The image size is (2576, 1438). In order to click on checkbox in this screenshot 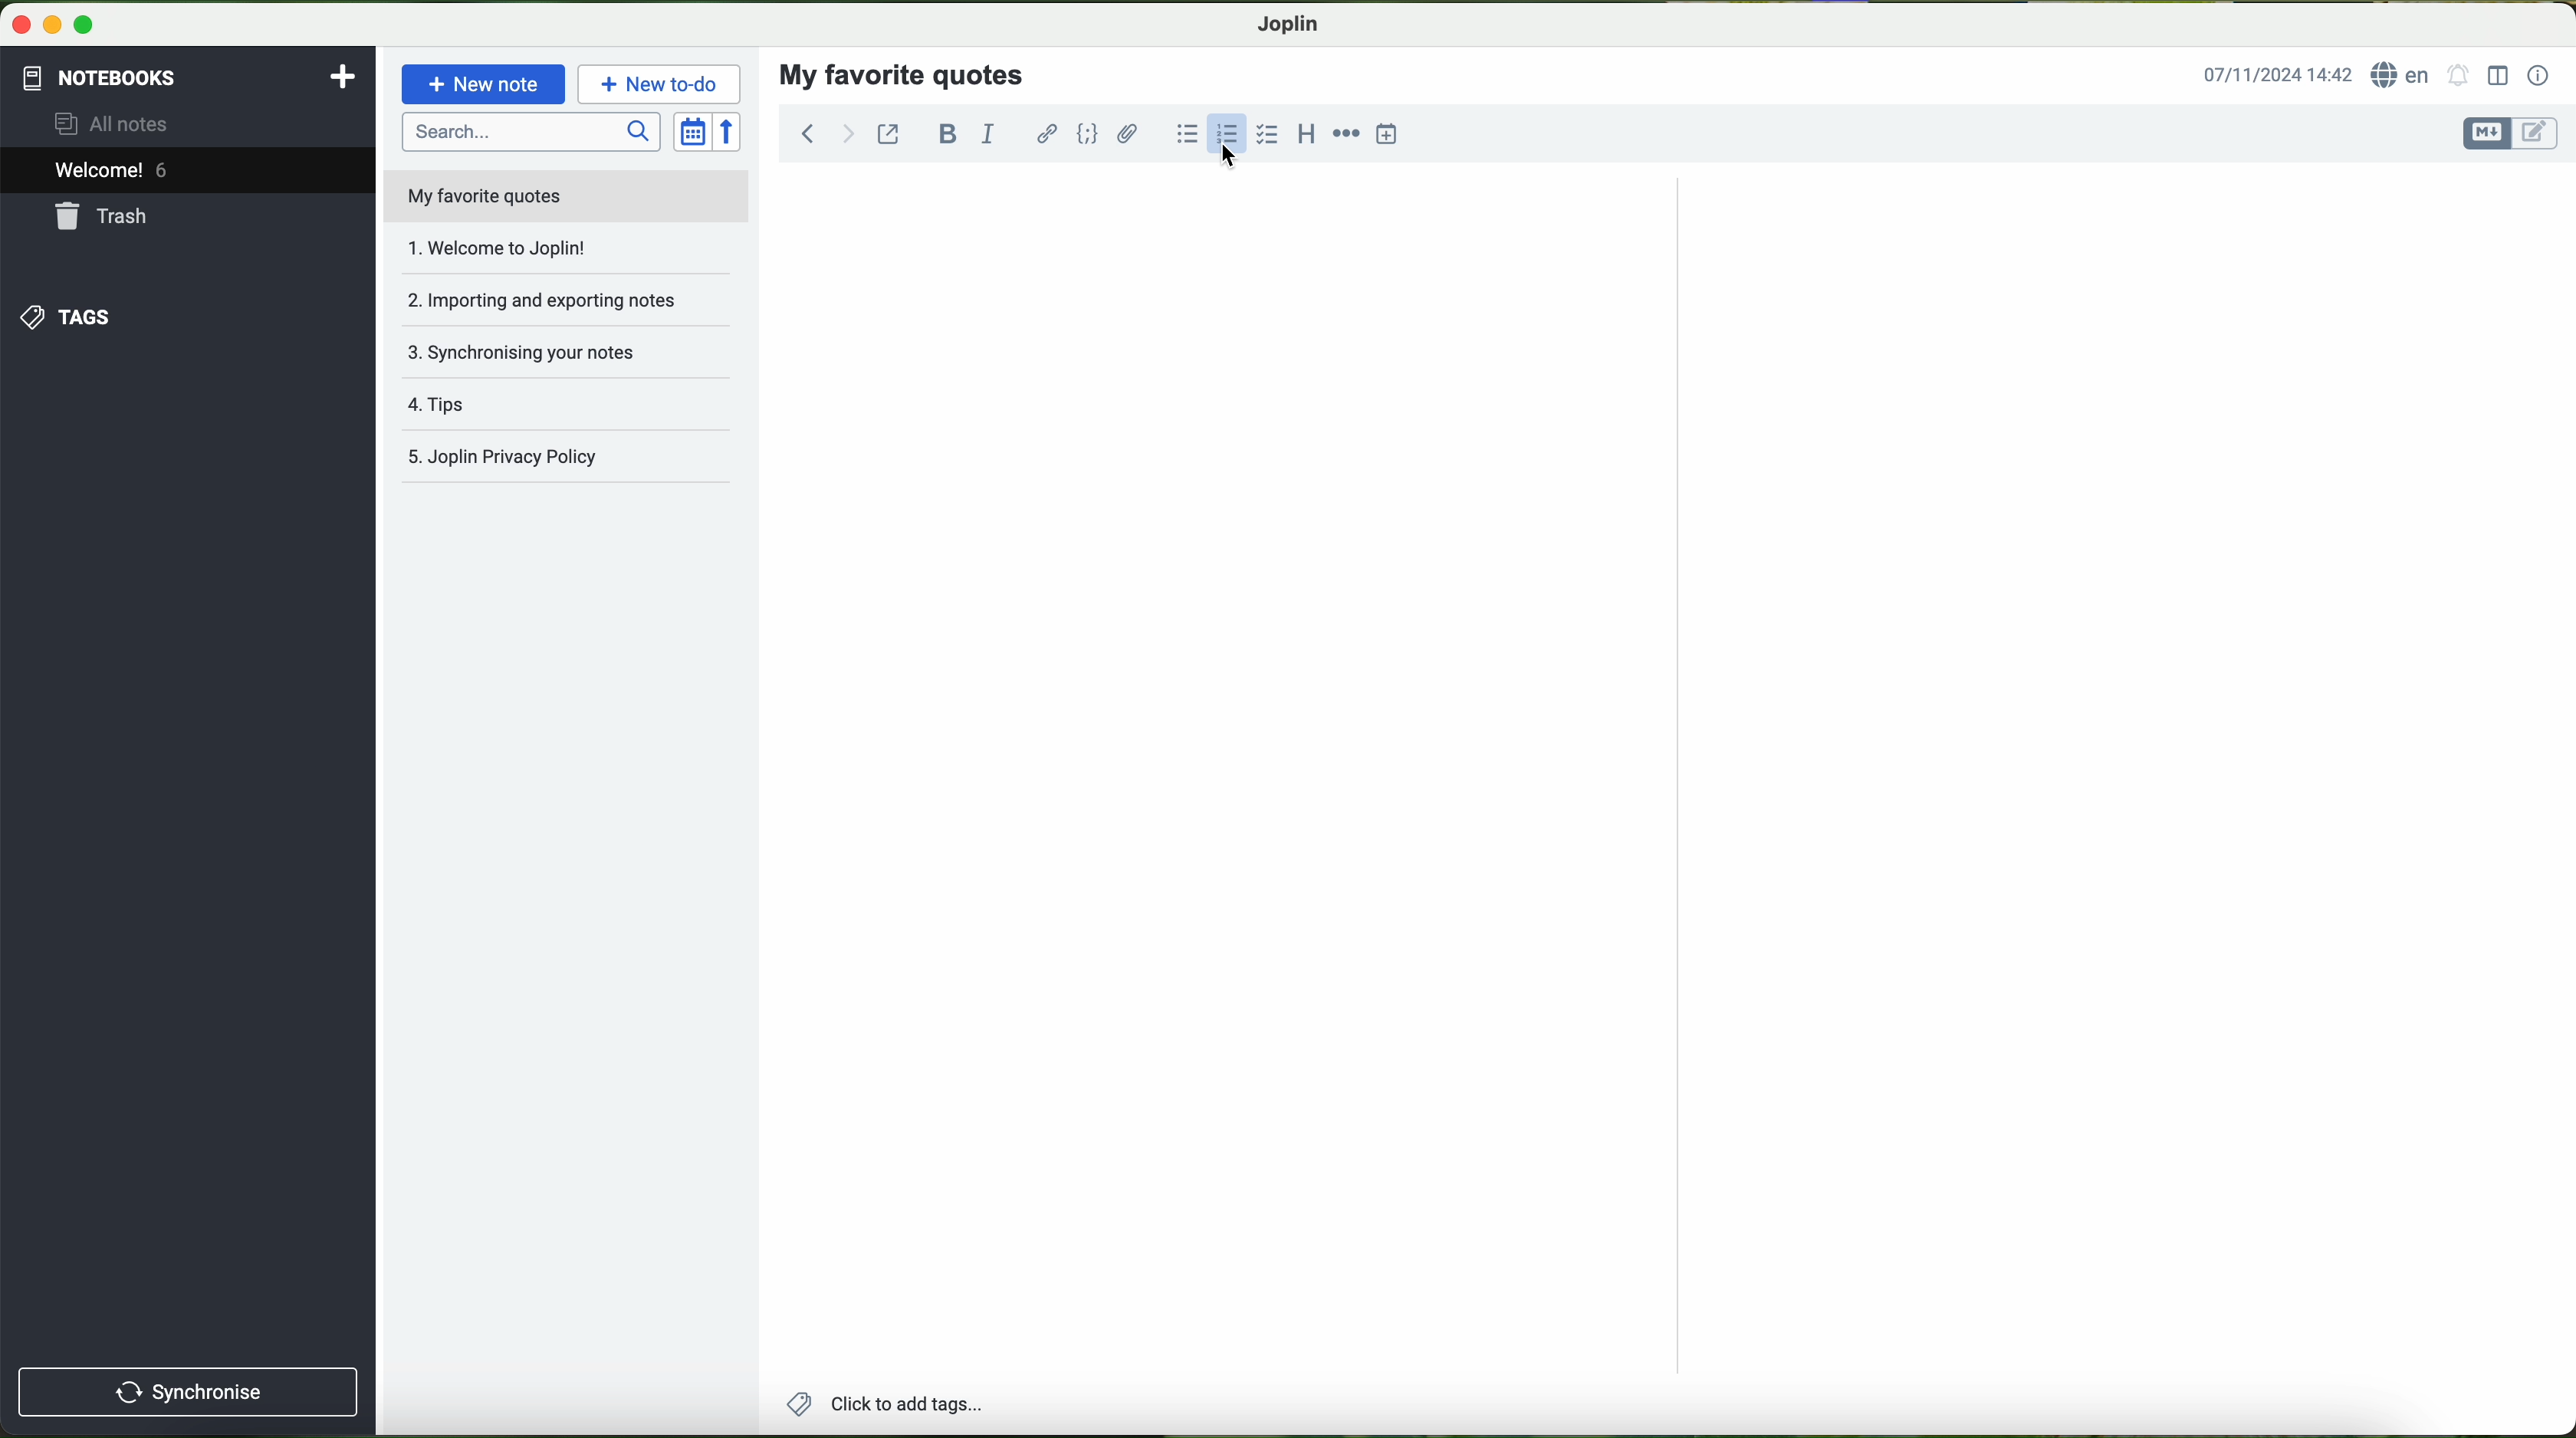, I will do `click(1267, 136)`.